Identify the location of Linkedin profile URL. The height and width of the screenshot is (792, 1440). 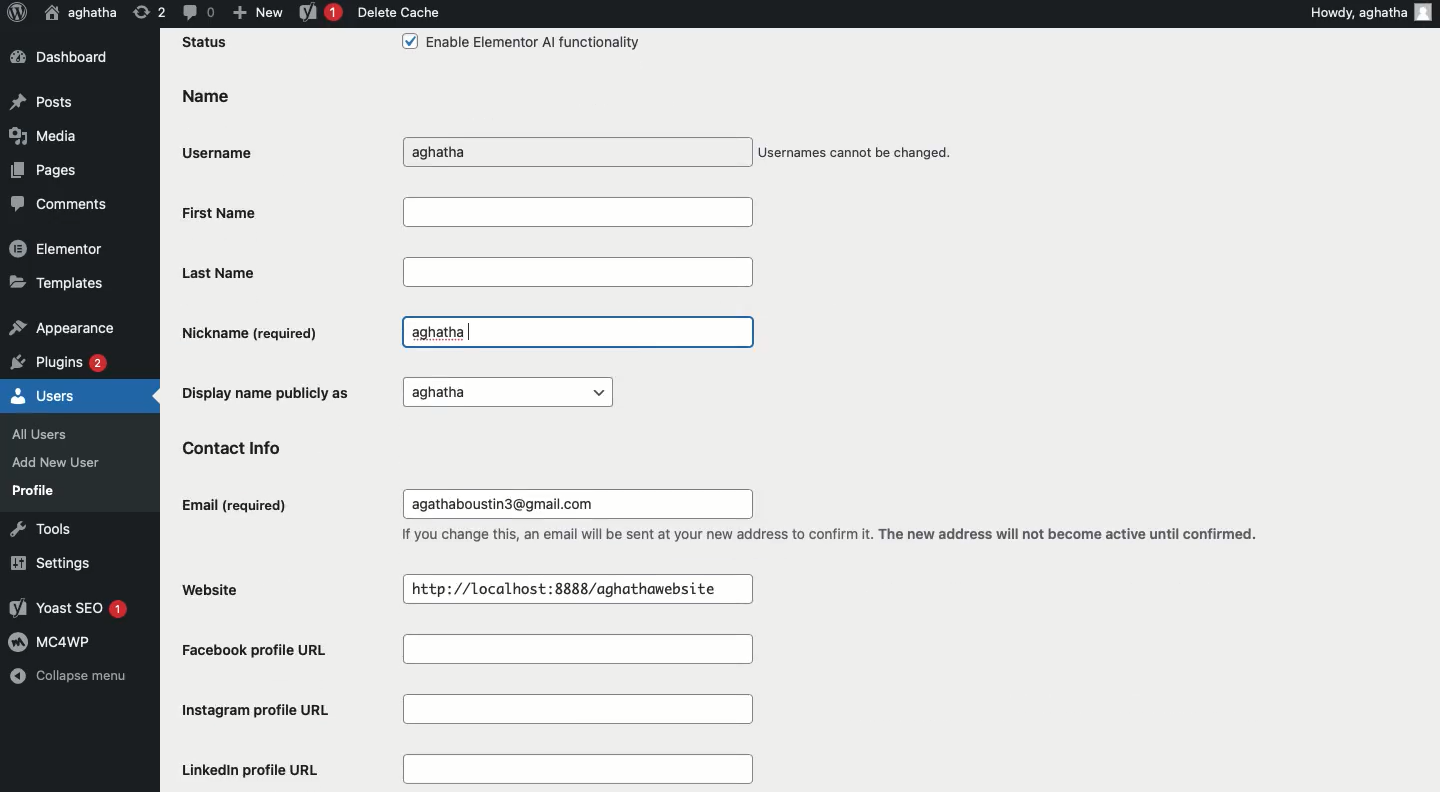
(463, 770).